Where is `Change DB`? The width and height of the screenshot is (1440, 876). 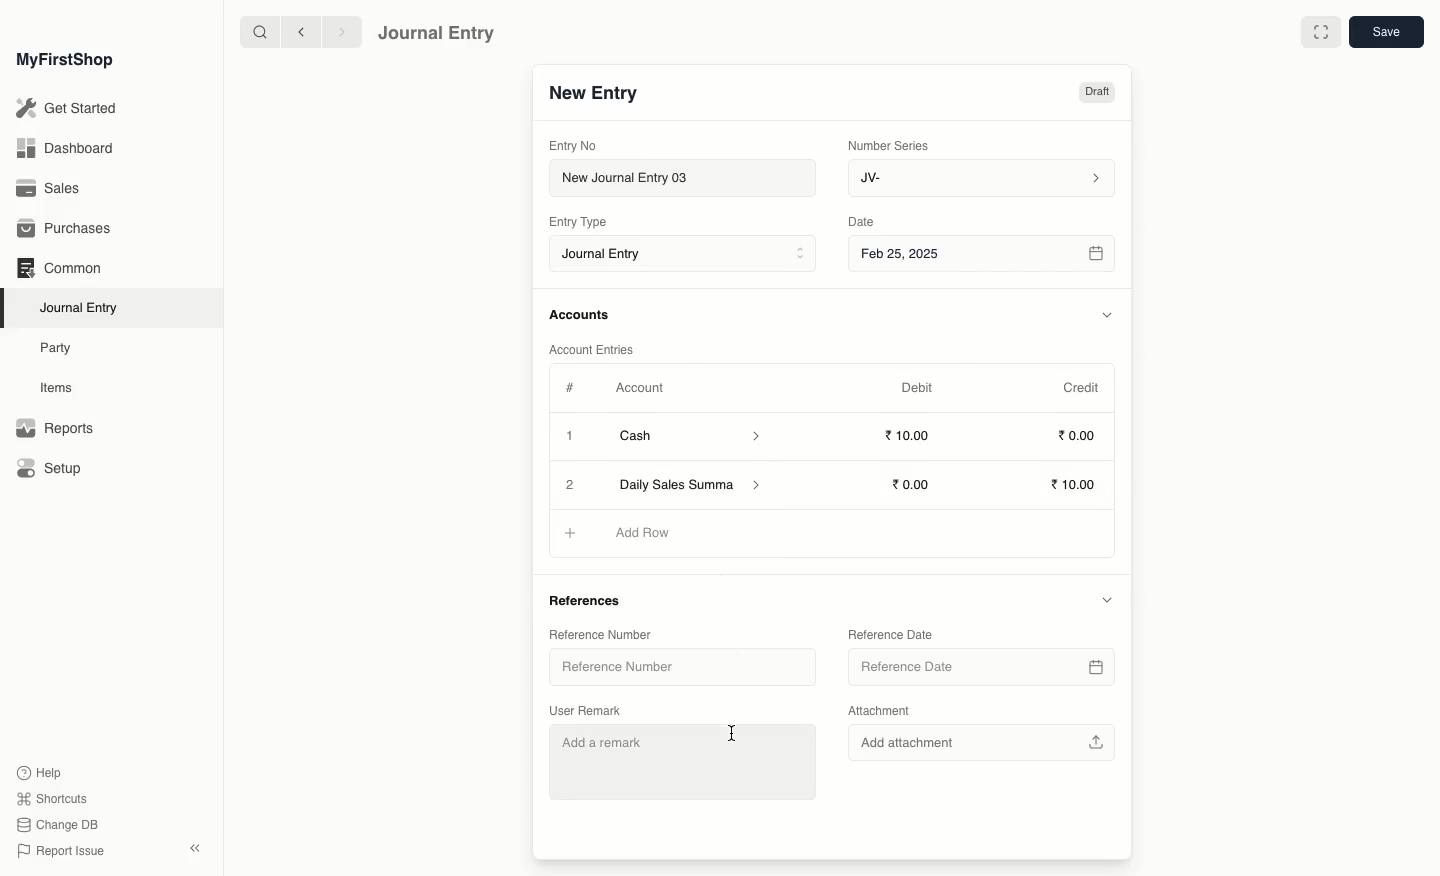
Change DB is located at coordinates (58, 826).